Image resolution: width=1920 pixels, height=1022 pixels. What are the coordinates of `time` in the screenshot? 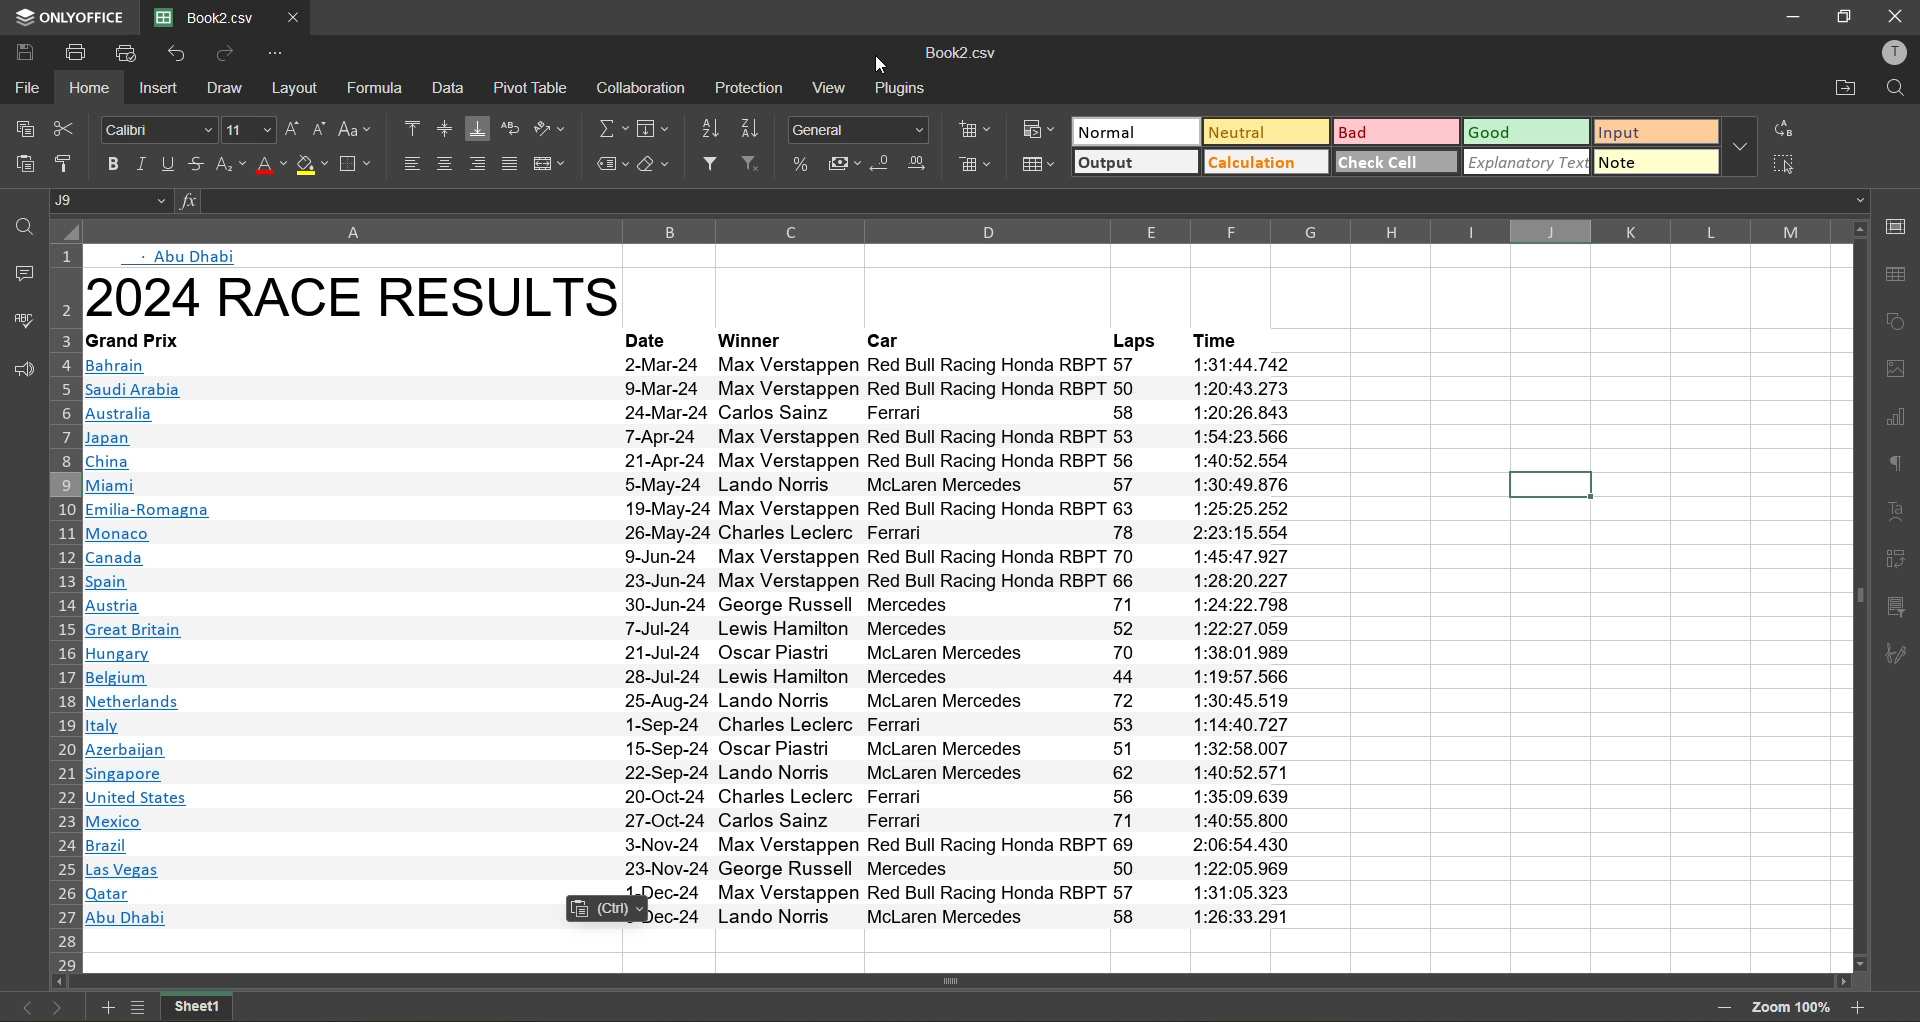 It's located at (1230, 340).